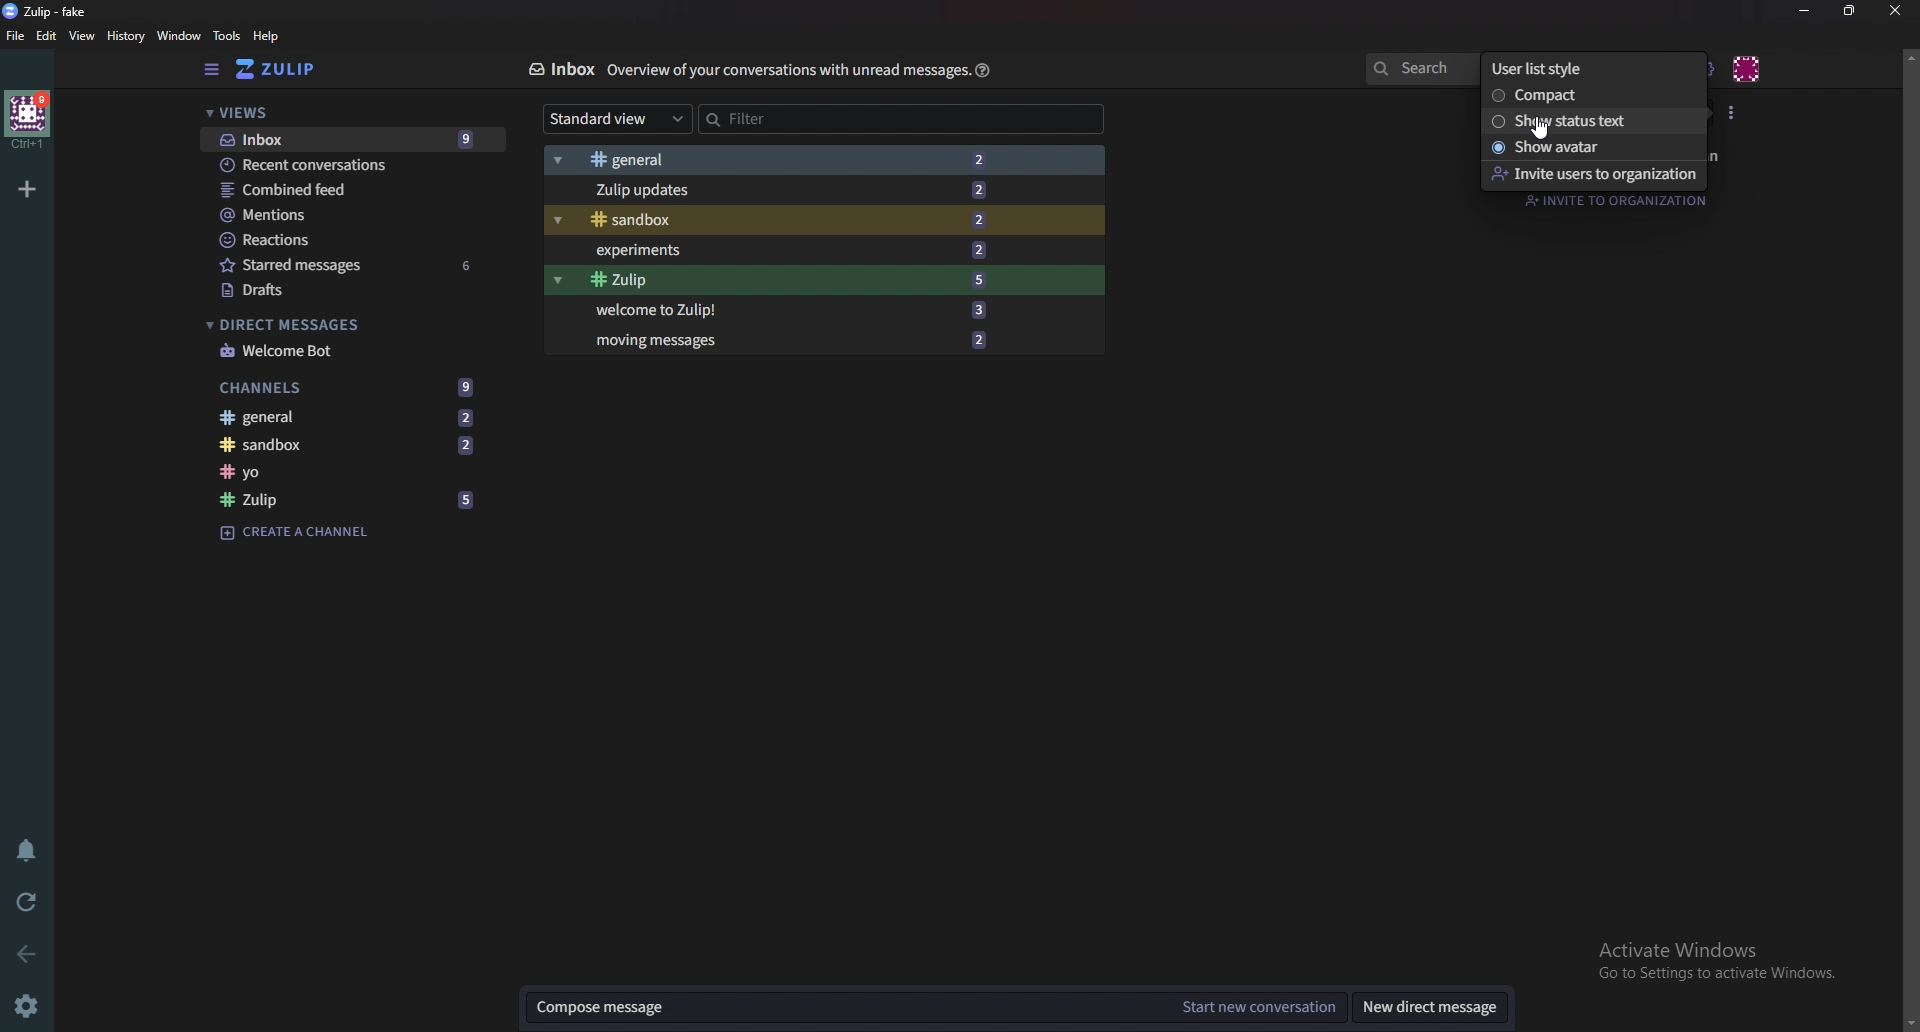  What do you see at coordinates (351, 498) in the screenshot?
I see `Zulip` at bounding box center [351, 498].